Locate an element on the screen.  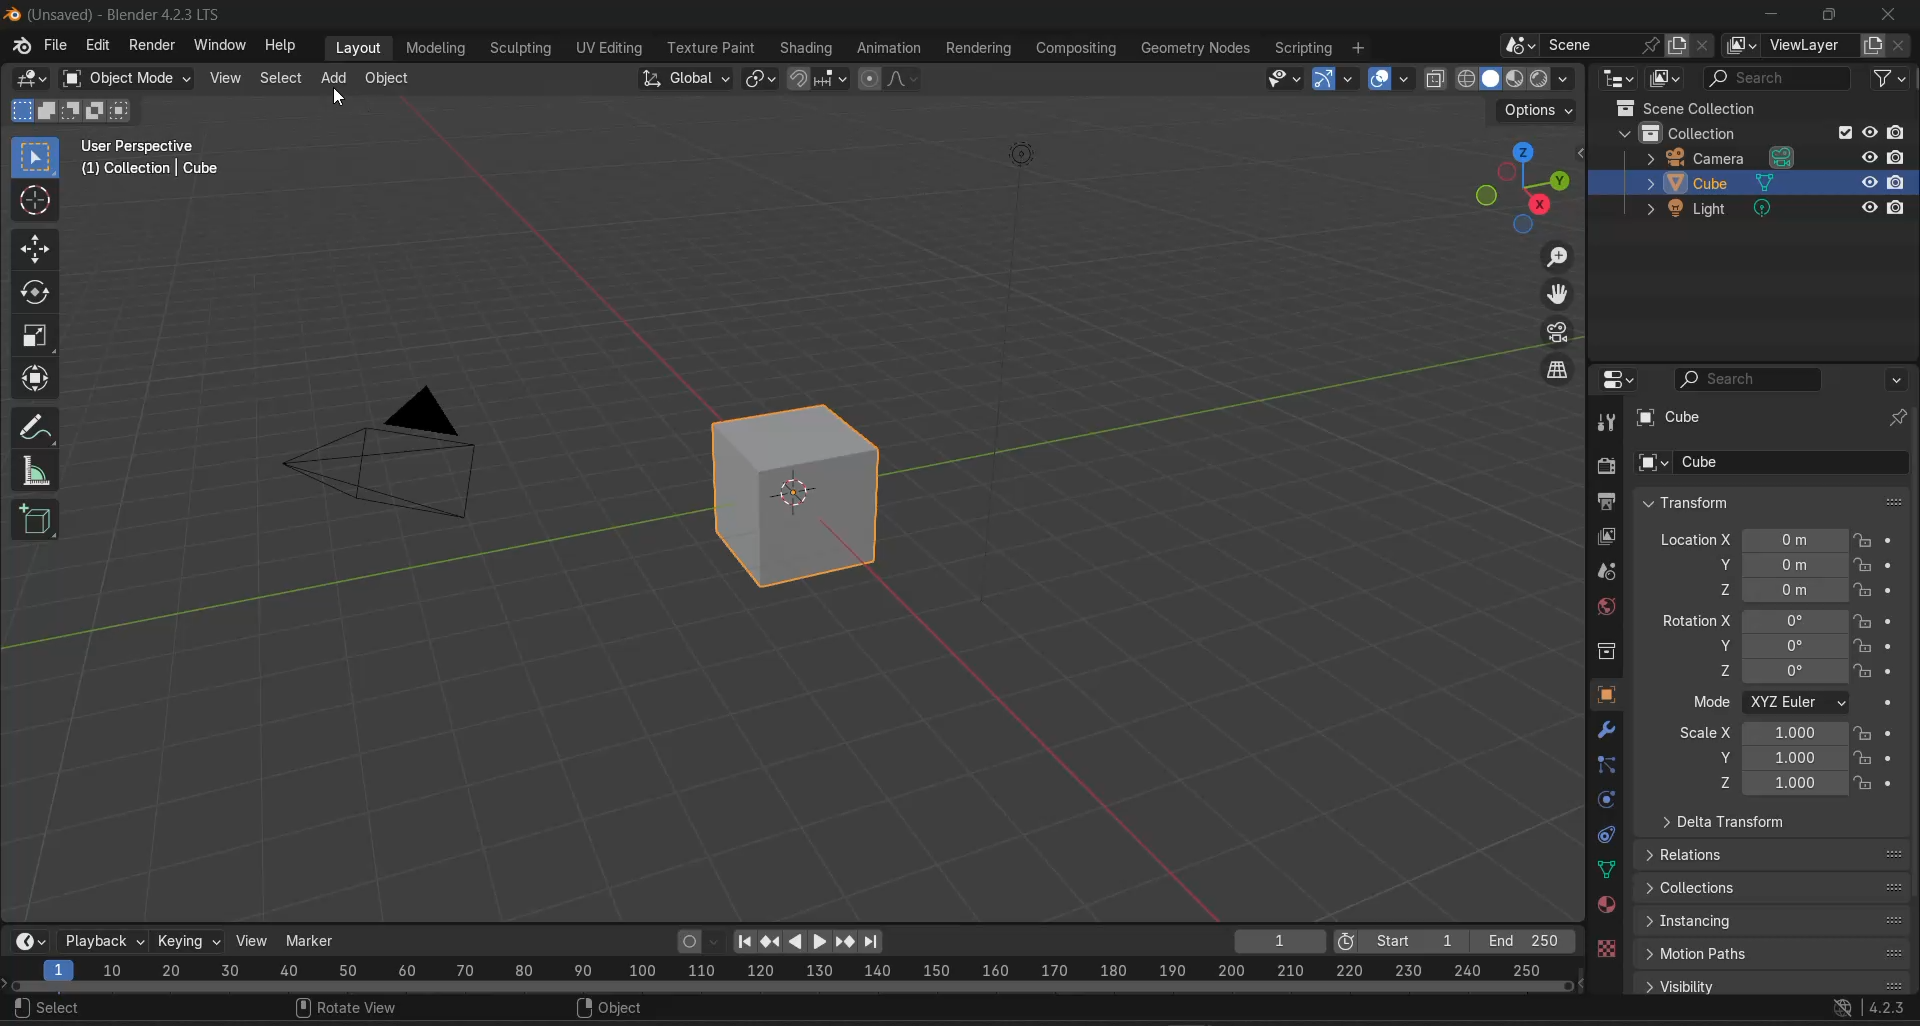
geometry nodes is located at coordinates (1196, 45).